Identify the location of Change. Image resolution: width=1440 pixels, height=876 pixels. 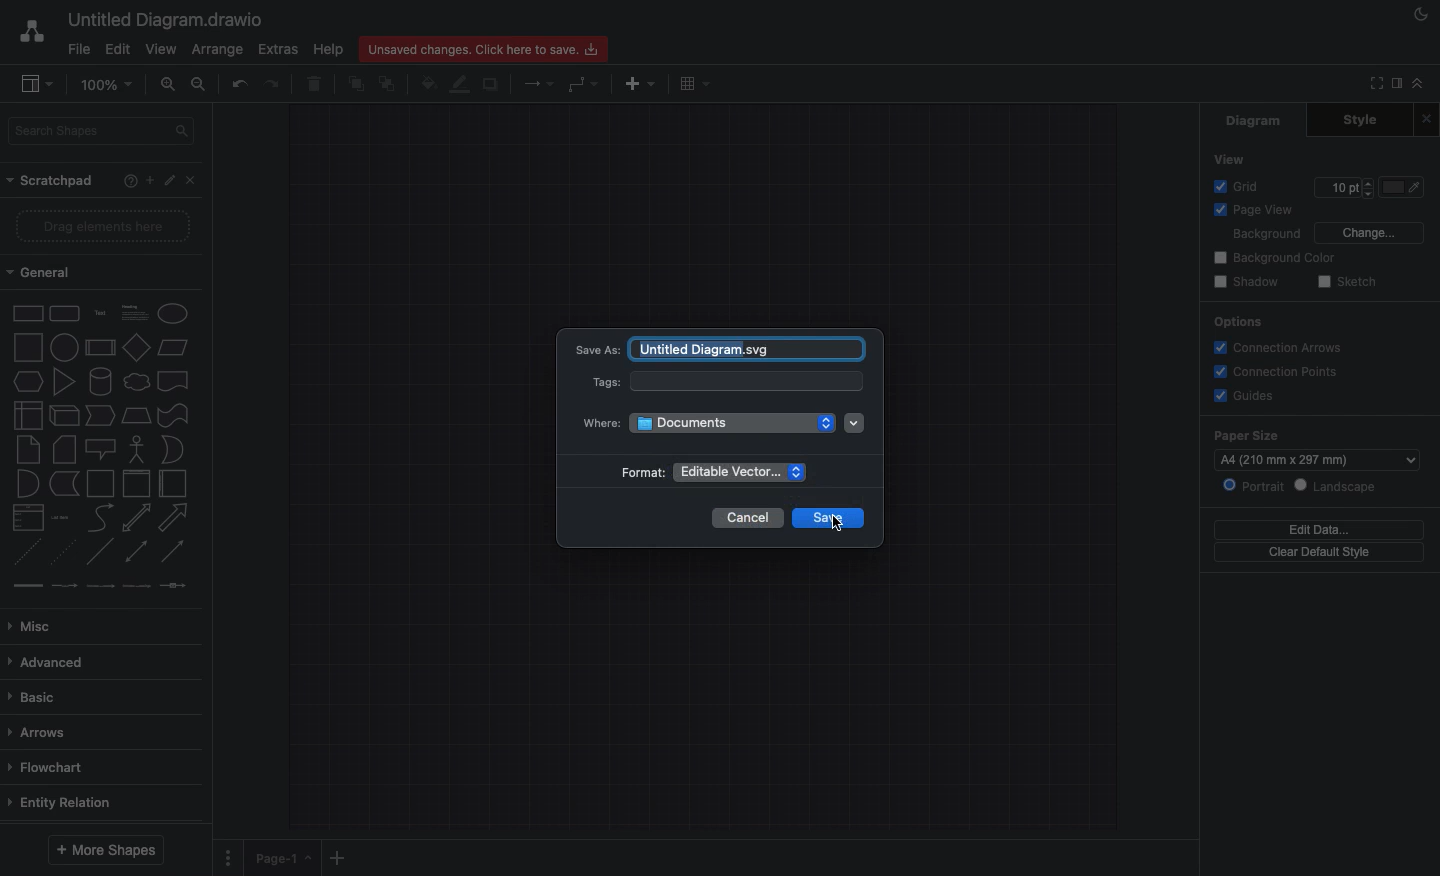
(1369, 231).